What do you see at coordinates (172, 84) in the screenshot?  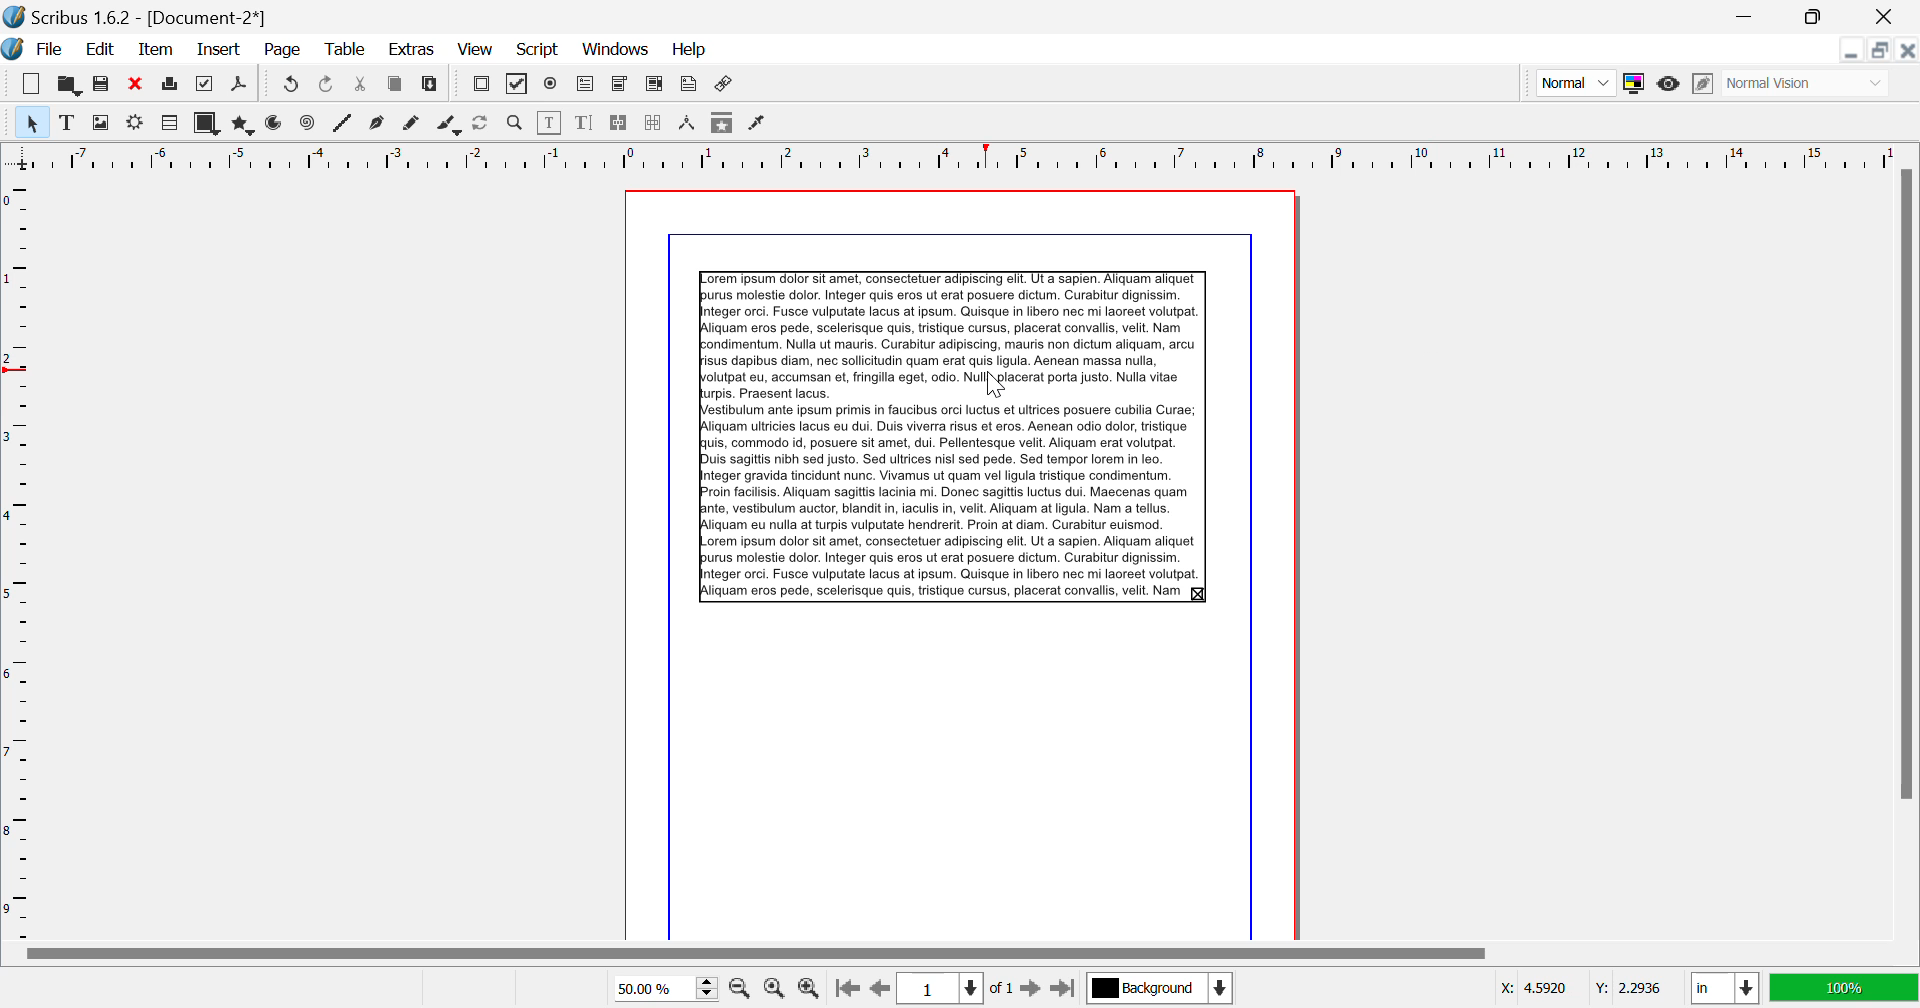 I see `Print` at bounding box center [172, 84].